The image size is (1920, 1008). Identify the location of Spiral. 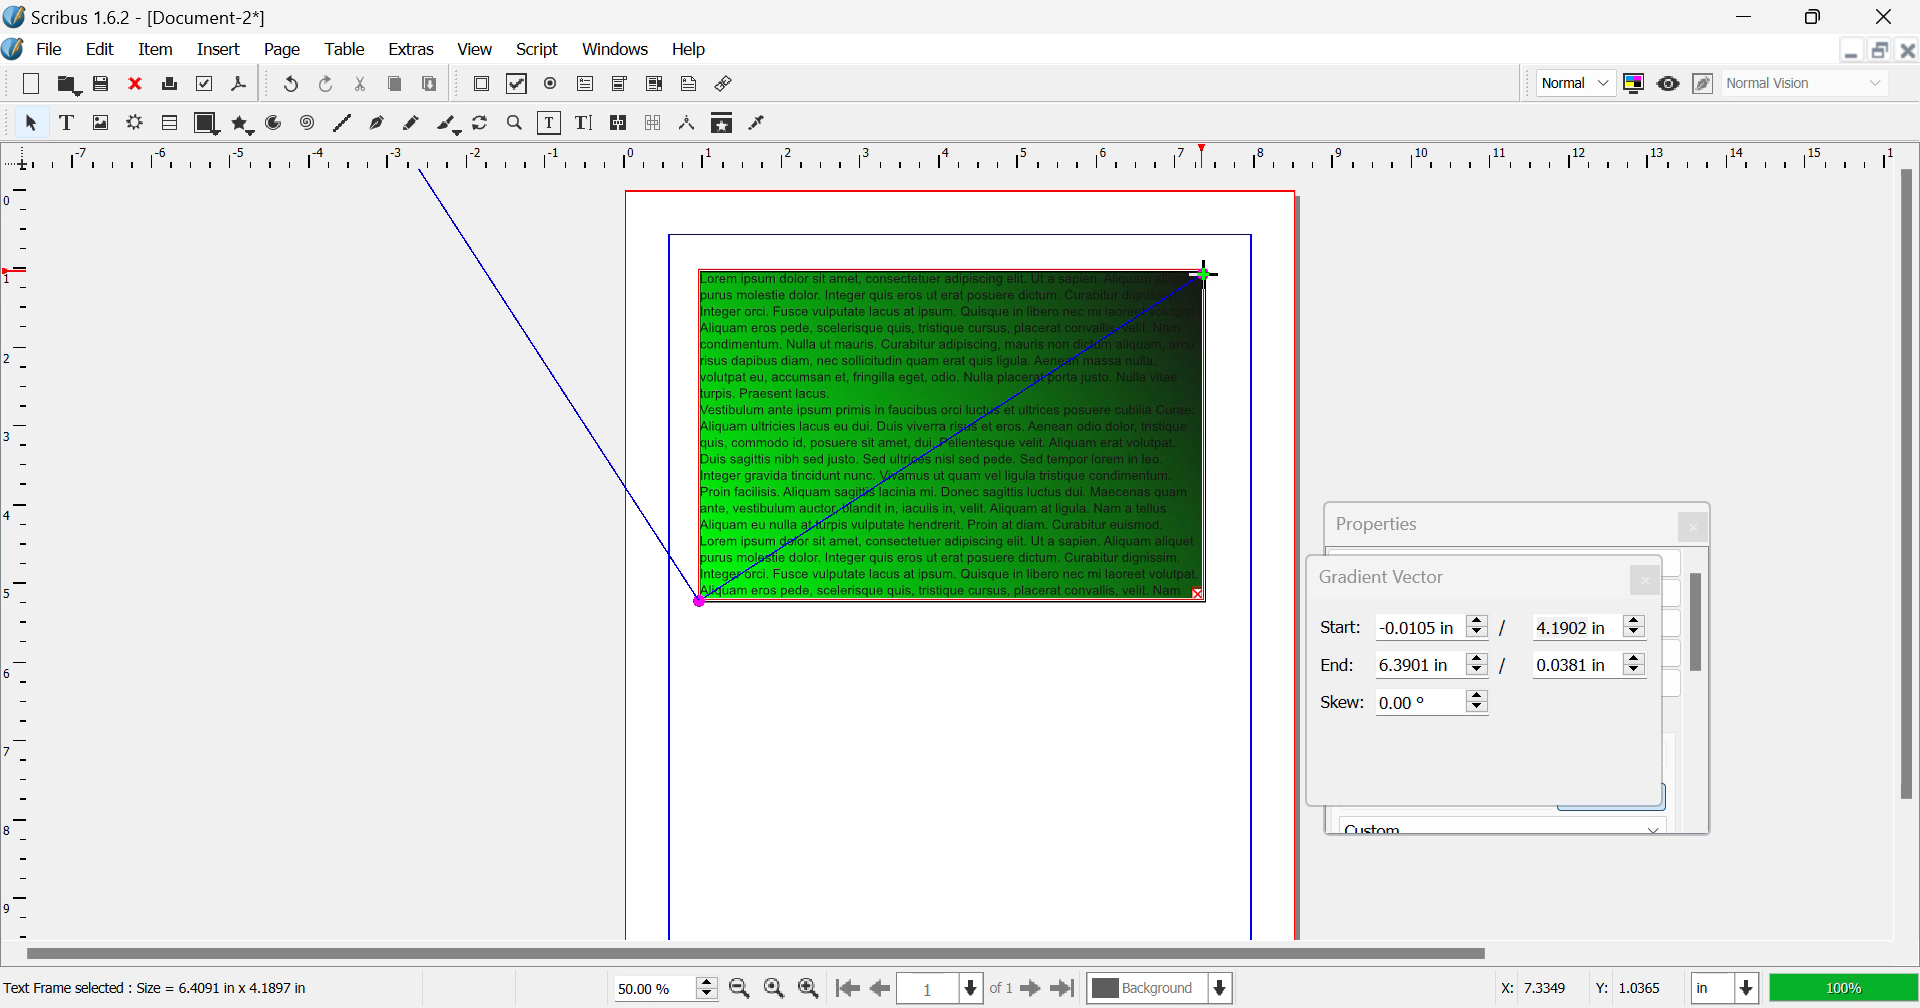
(307, 124).